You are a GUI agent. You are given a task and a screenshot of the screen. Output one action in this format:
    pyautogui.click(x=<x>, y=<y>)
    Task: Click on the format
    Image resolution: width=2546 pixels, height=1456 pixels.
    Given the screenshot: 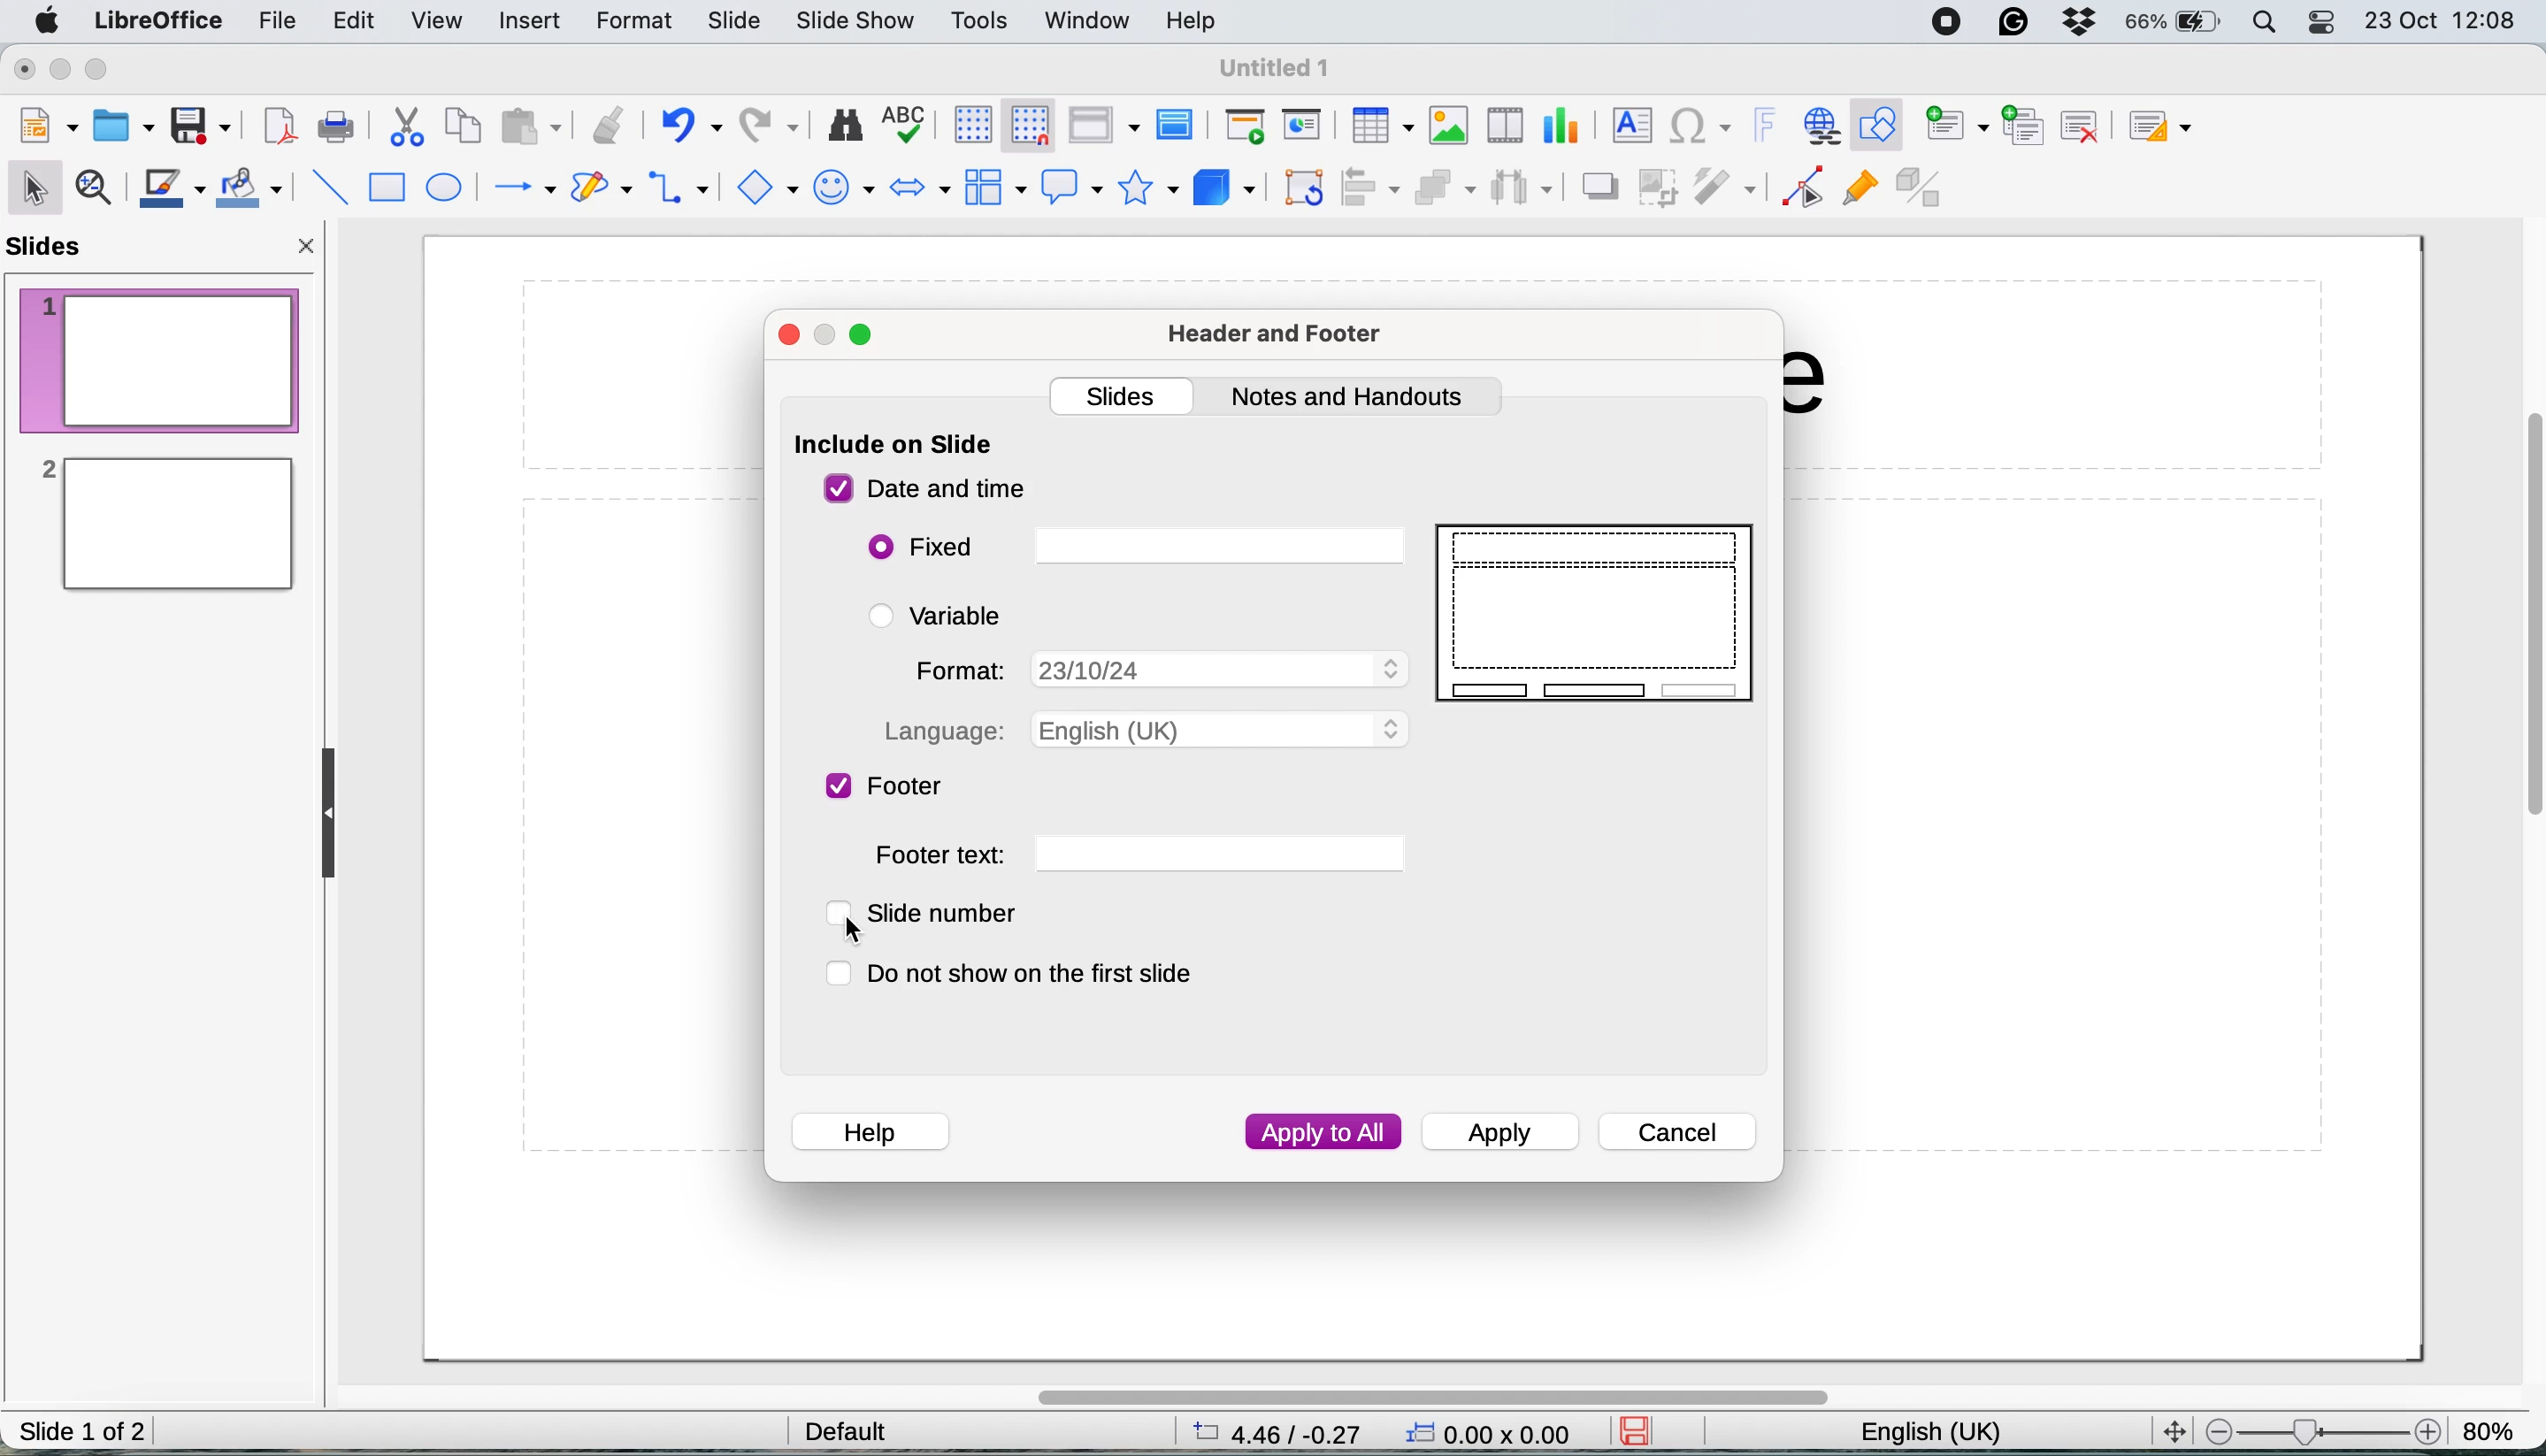 What is the action you would take?
    pyautogui.click(x=639, y=22)
    